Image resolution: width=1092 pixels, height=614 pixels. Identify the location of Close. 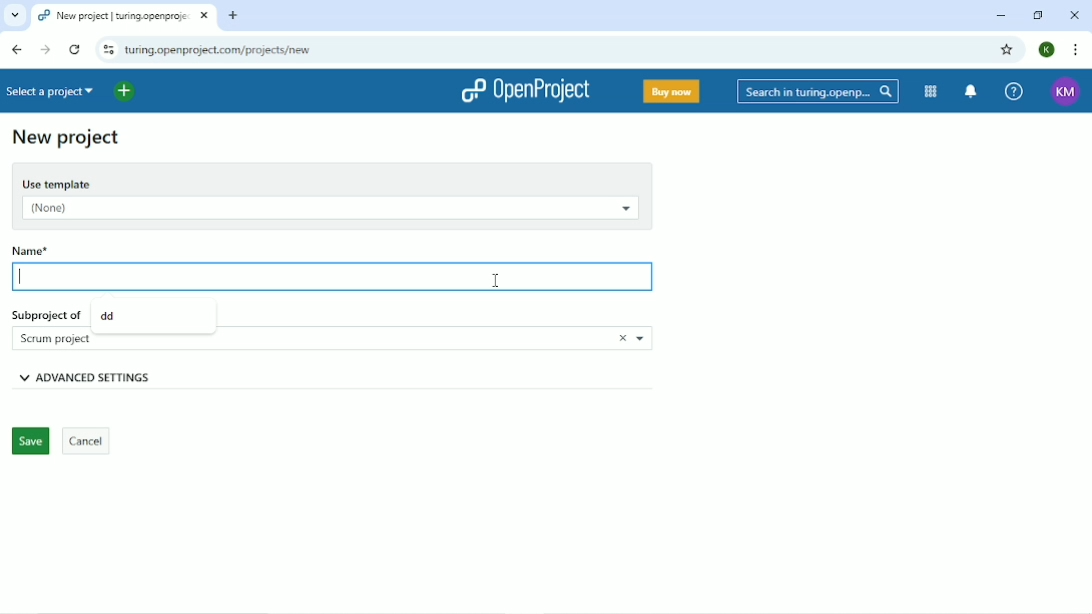
(616, 338).